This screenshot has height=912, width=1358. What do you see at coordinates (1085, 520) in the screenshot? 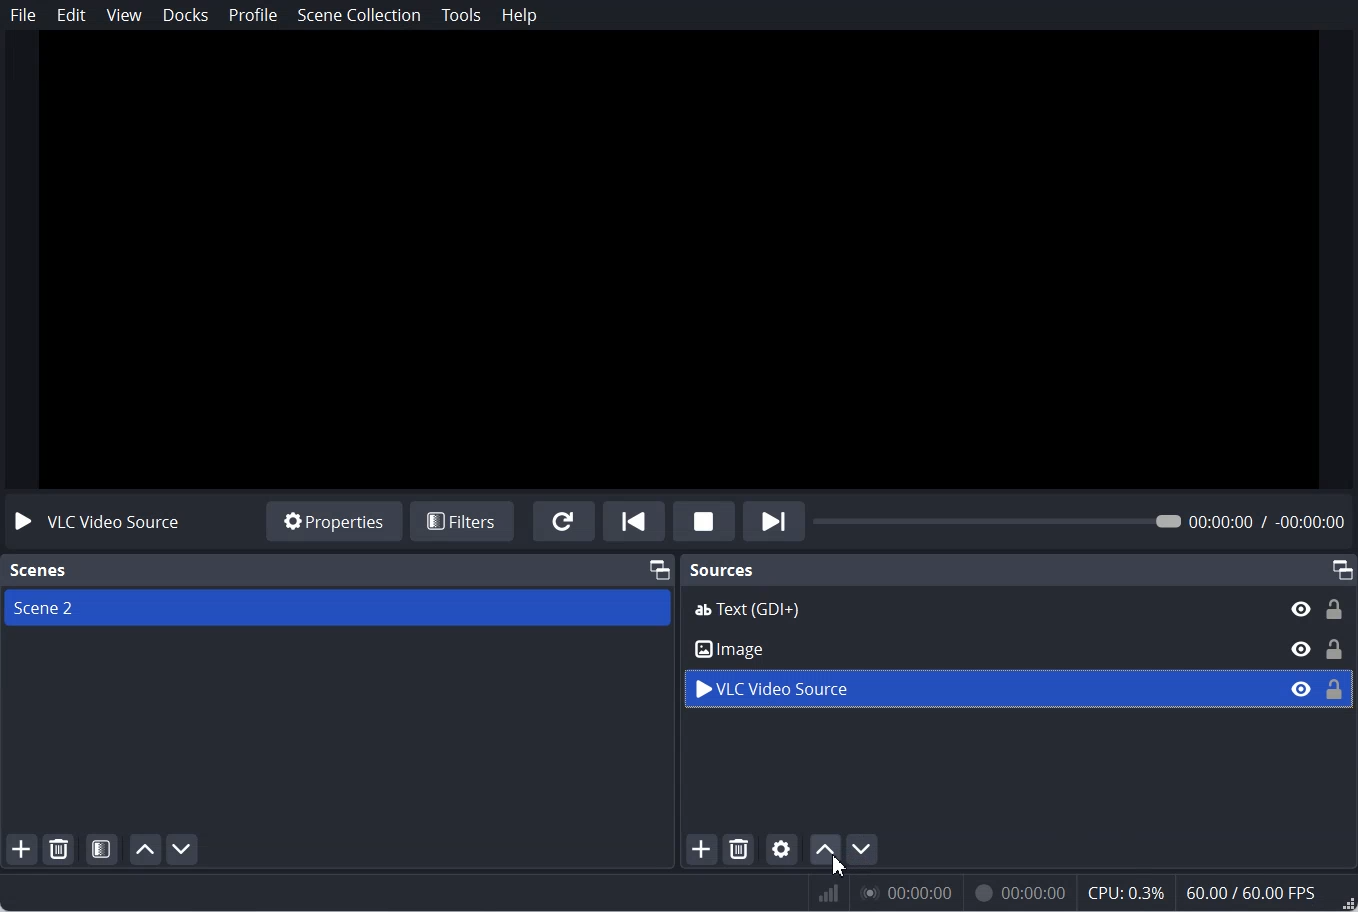
I see `Time Adjuster` at bounding box center [1085, 520].